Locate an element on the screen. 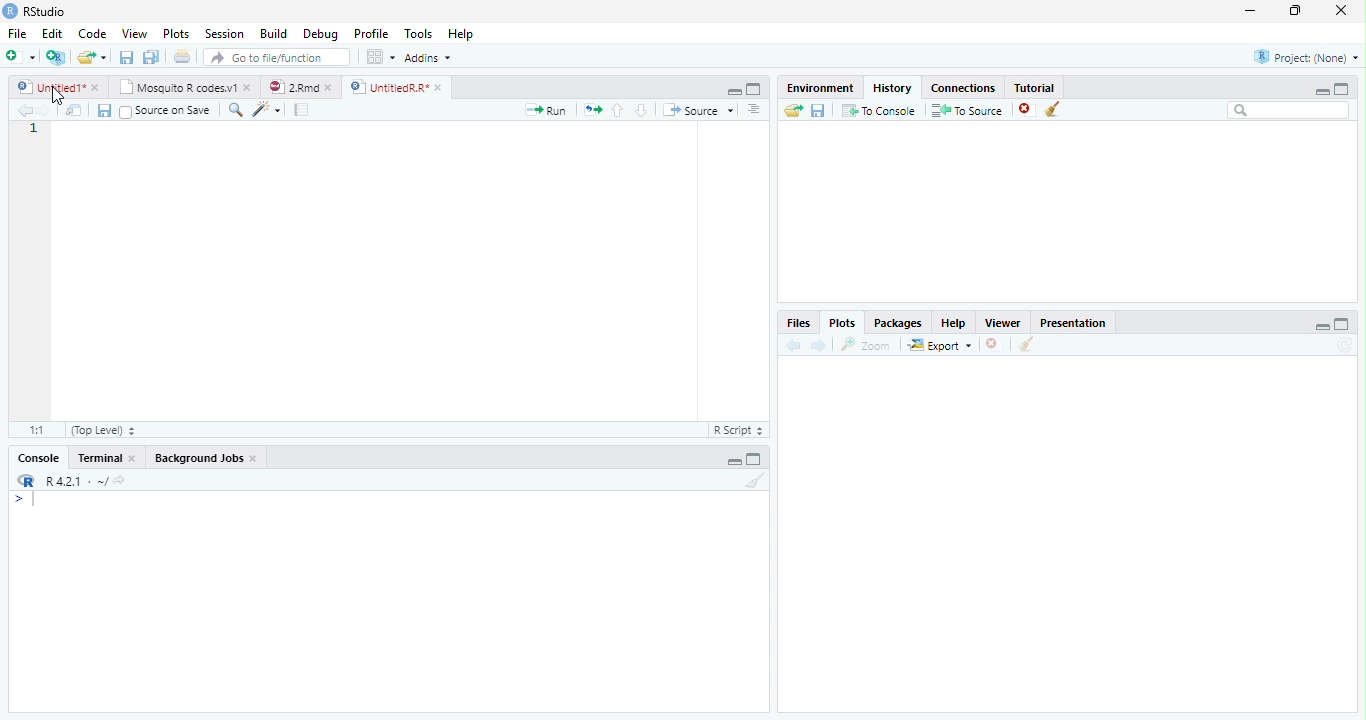  Maximixe is located at coordinates (754, 88).